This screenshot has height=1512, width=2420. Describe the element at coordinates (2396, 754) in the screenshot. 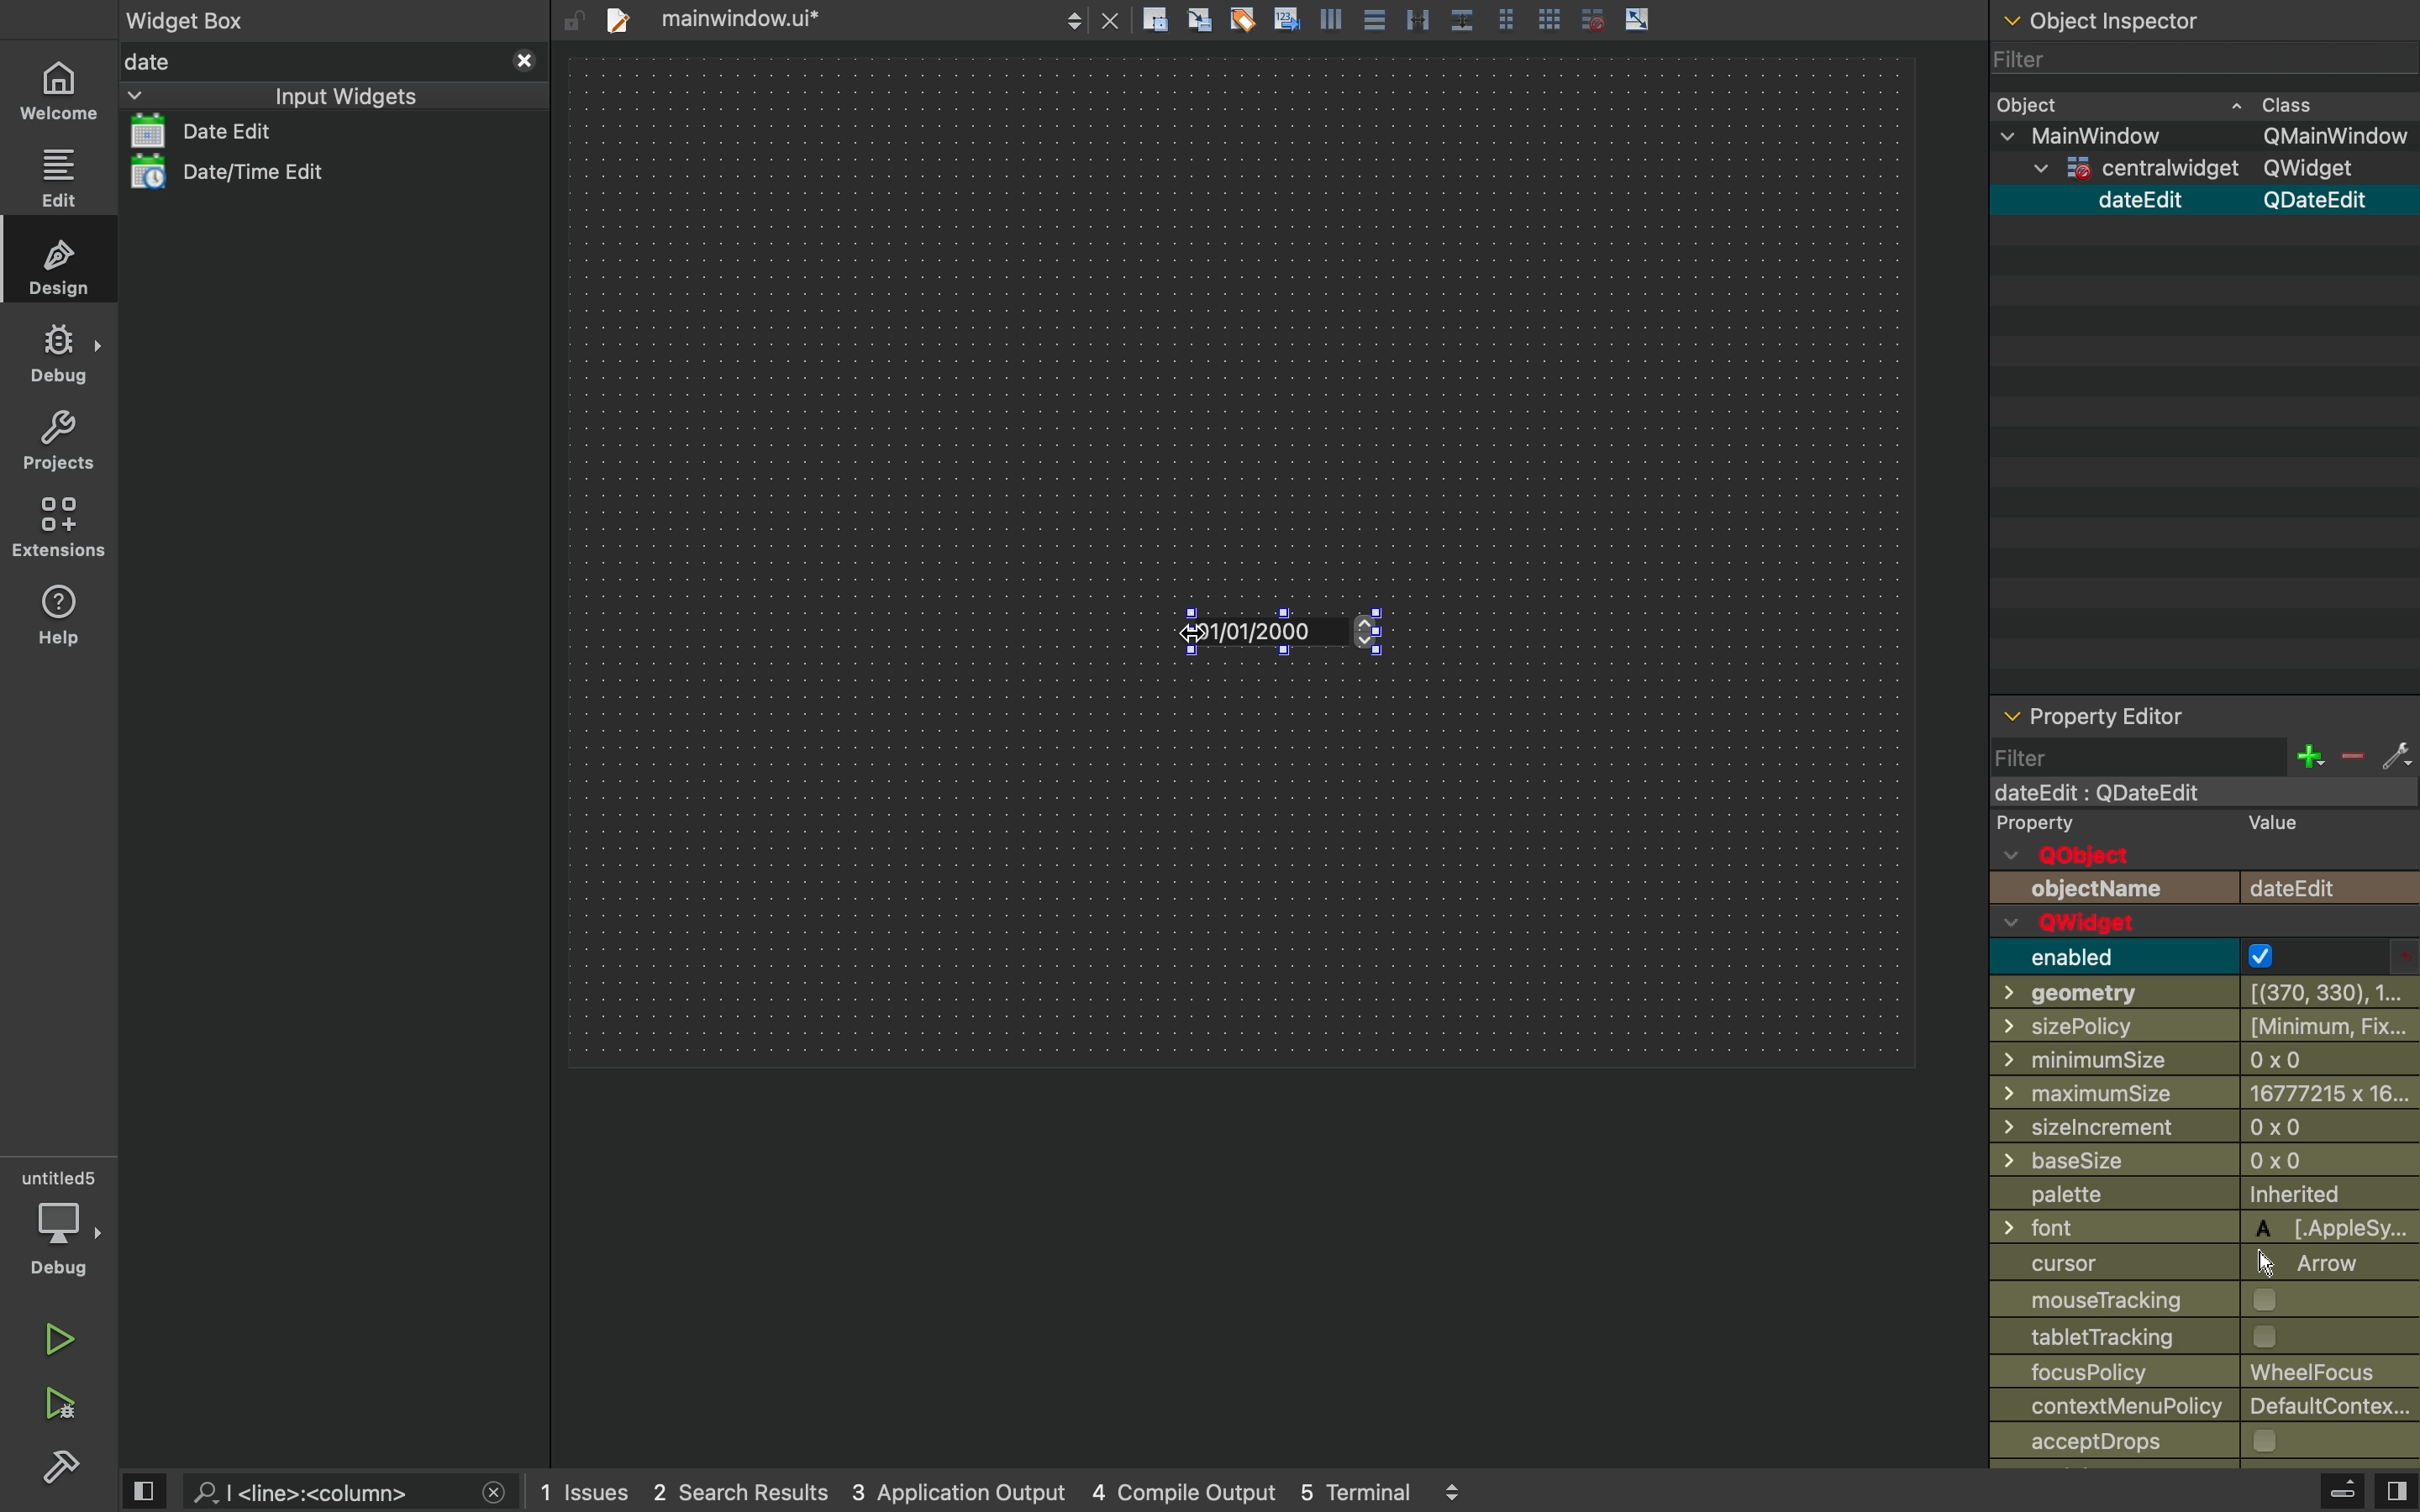

I see `settings` at that location.